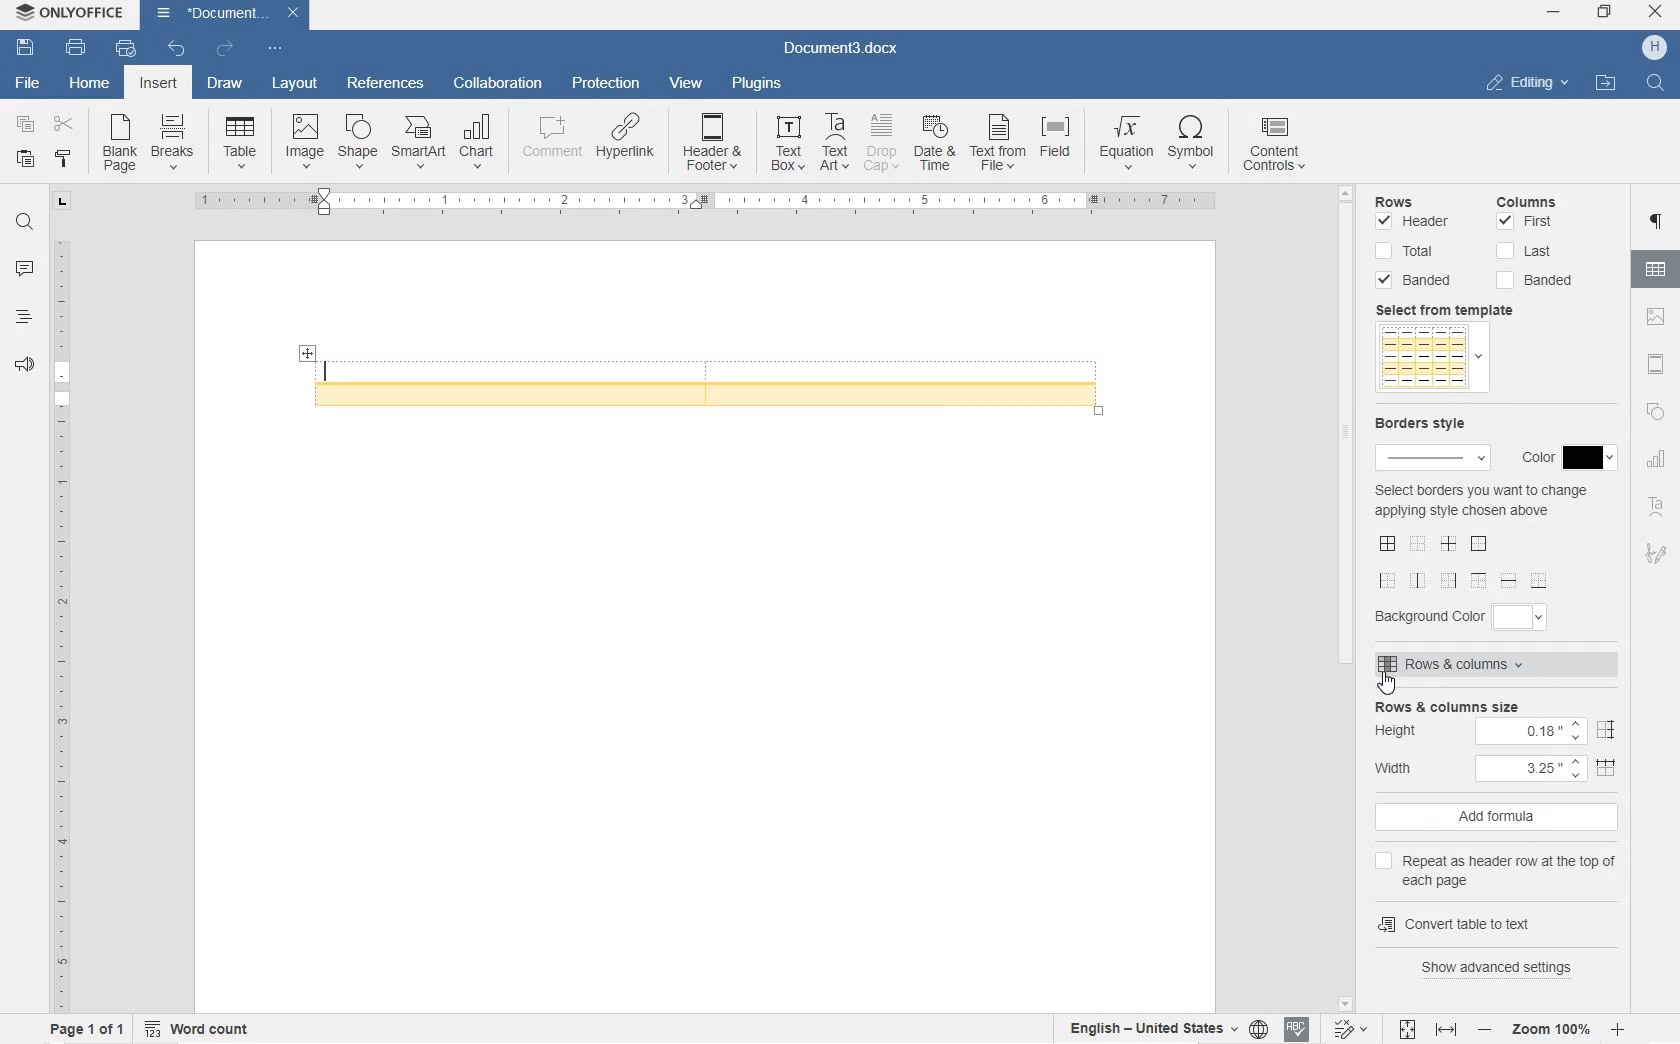  I want to click on Image, so click(305, 139).